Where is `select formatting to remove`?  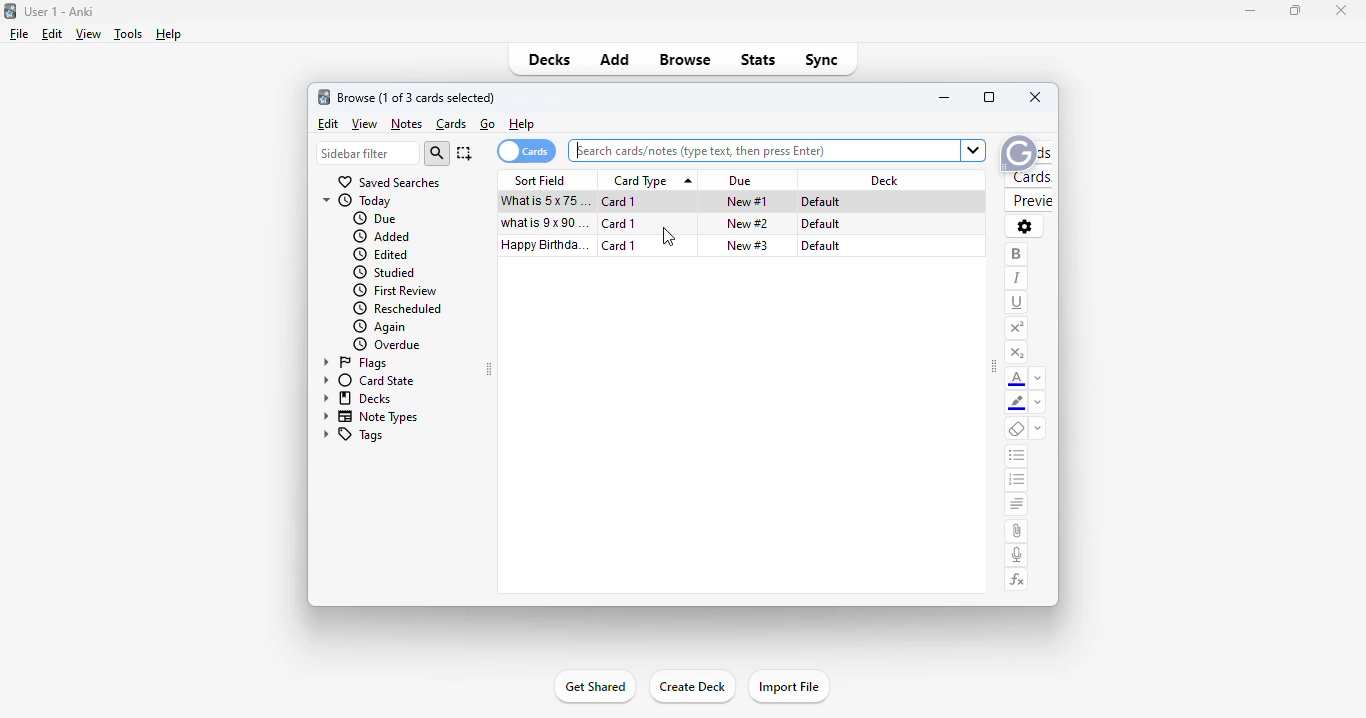 select formatting to remove is located at coordinates (1038, 429).